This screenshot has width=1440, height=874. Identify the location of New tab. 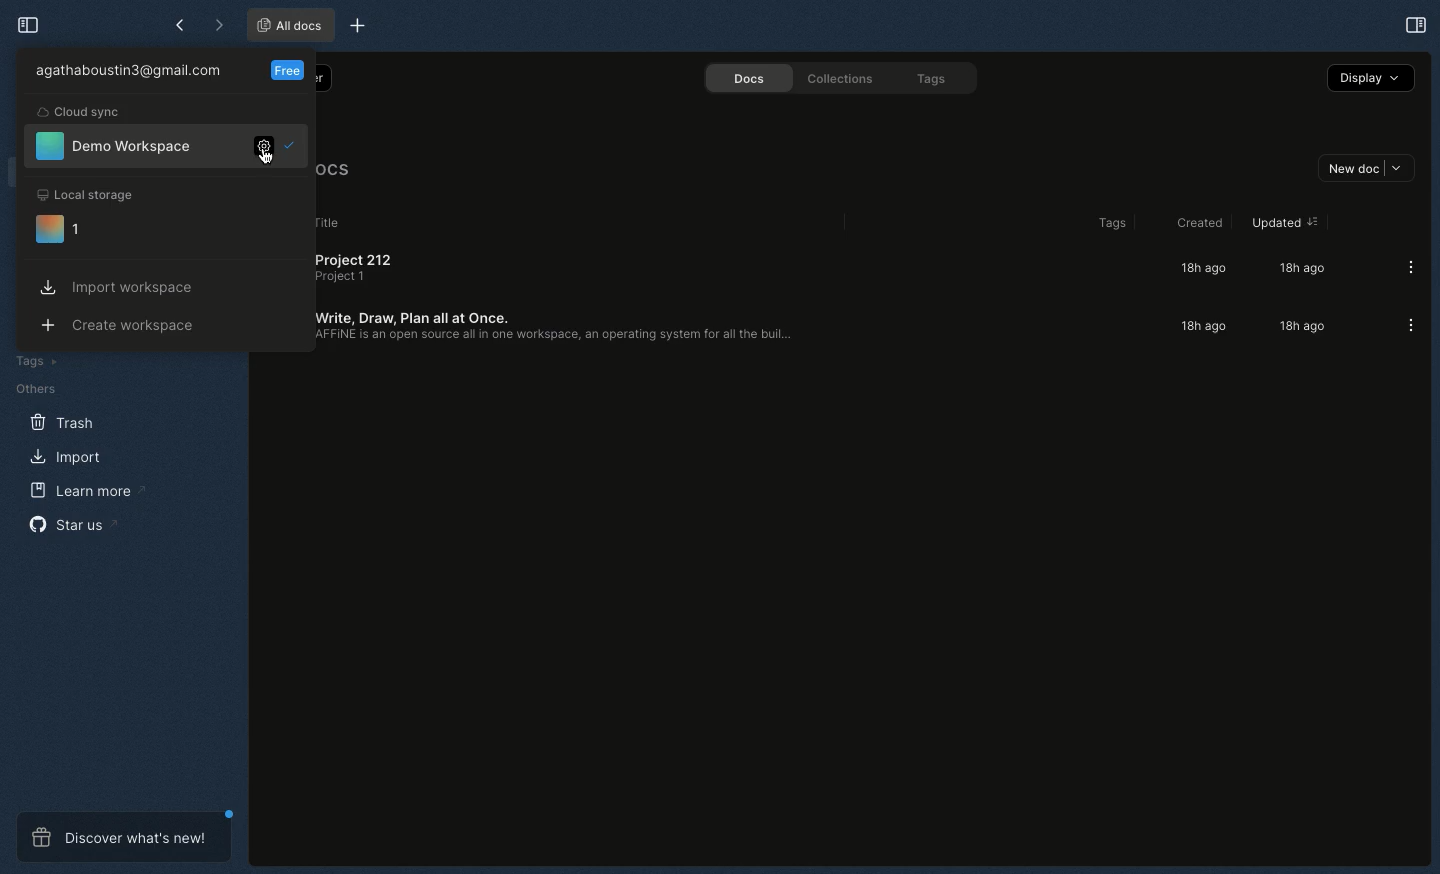
(356, 26).